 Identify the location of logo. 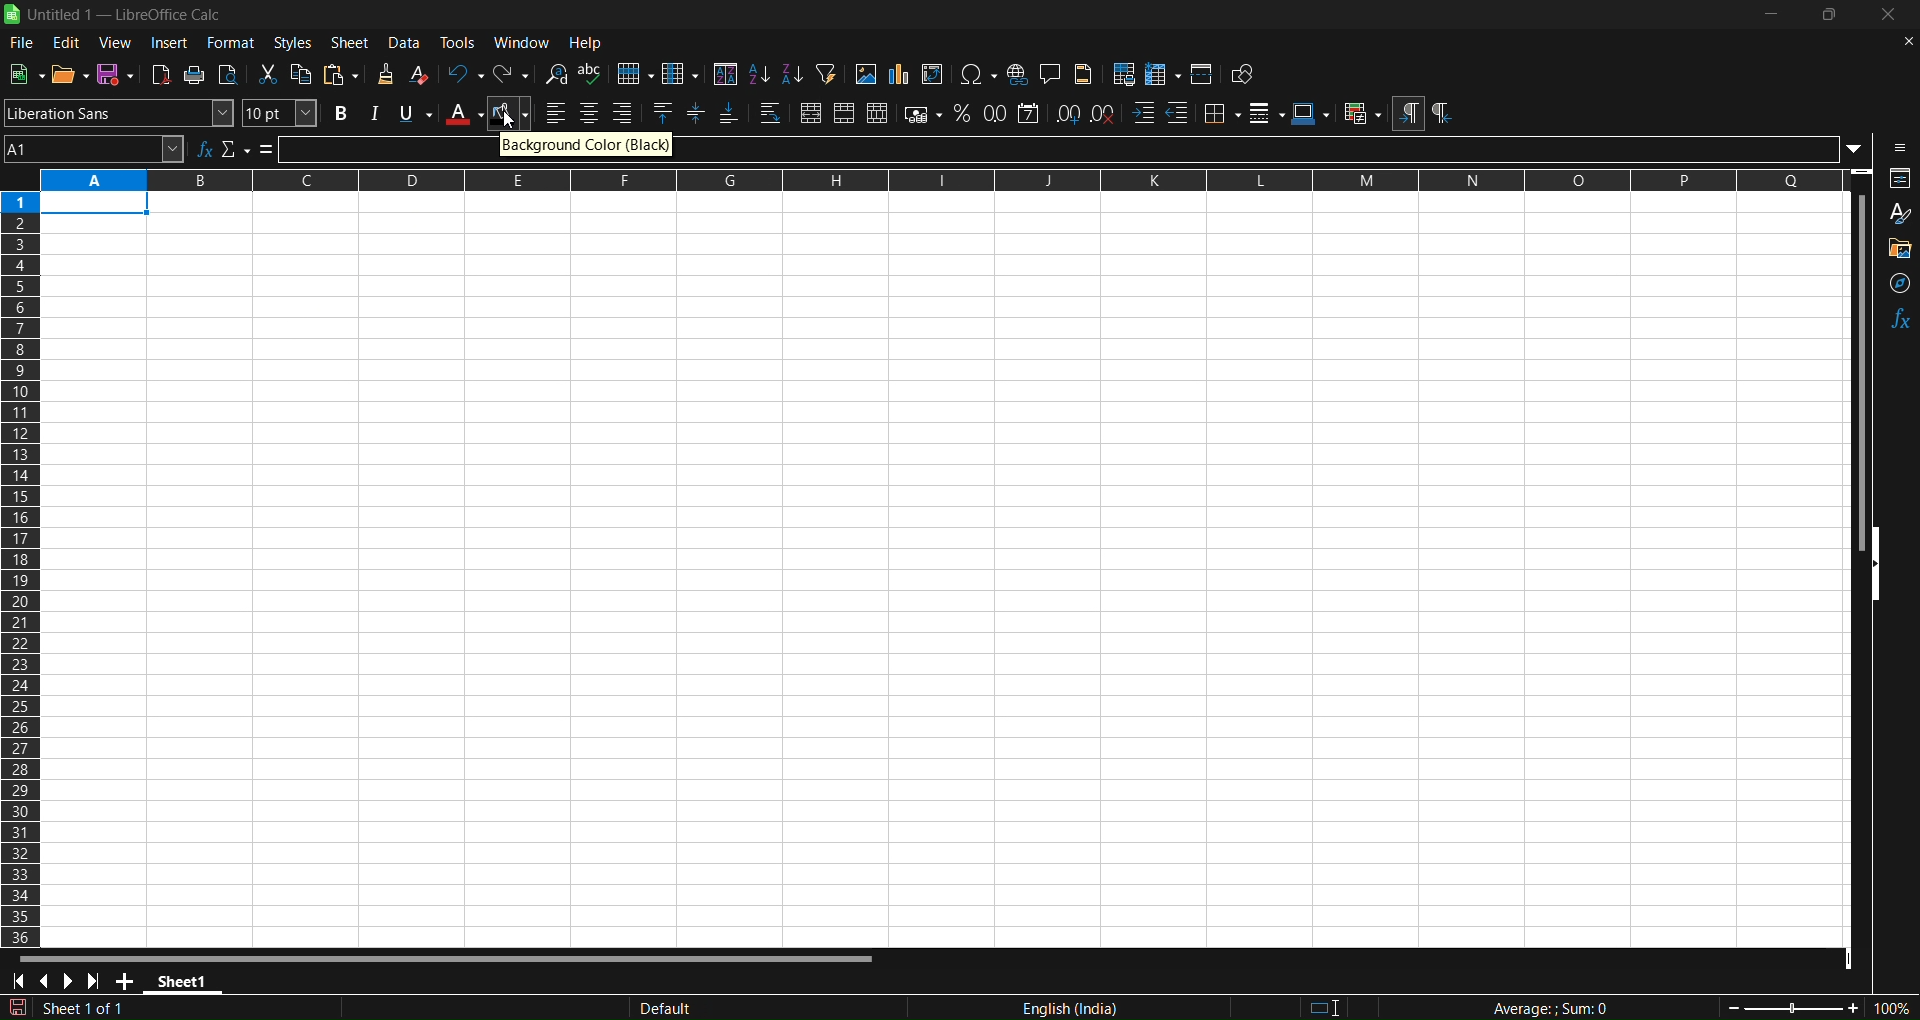
(12, 14).